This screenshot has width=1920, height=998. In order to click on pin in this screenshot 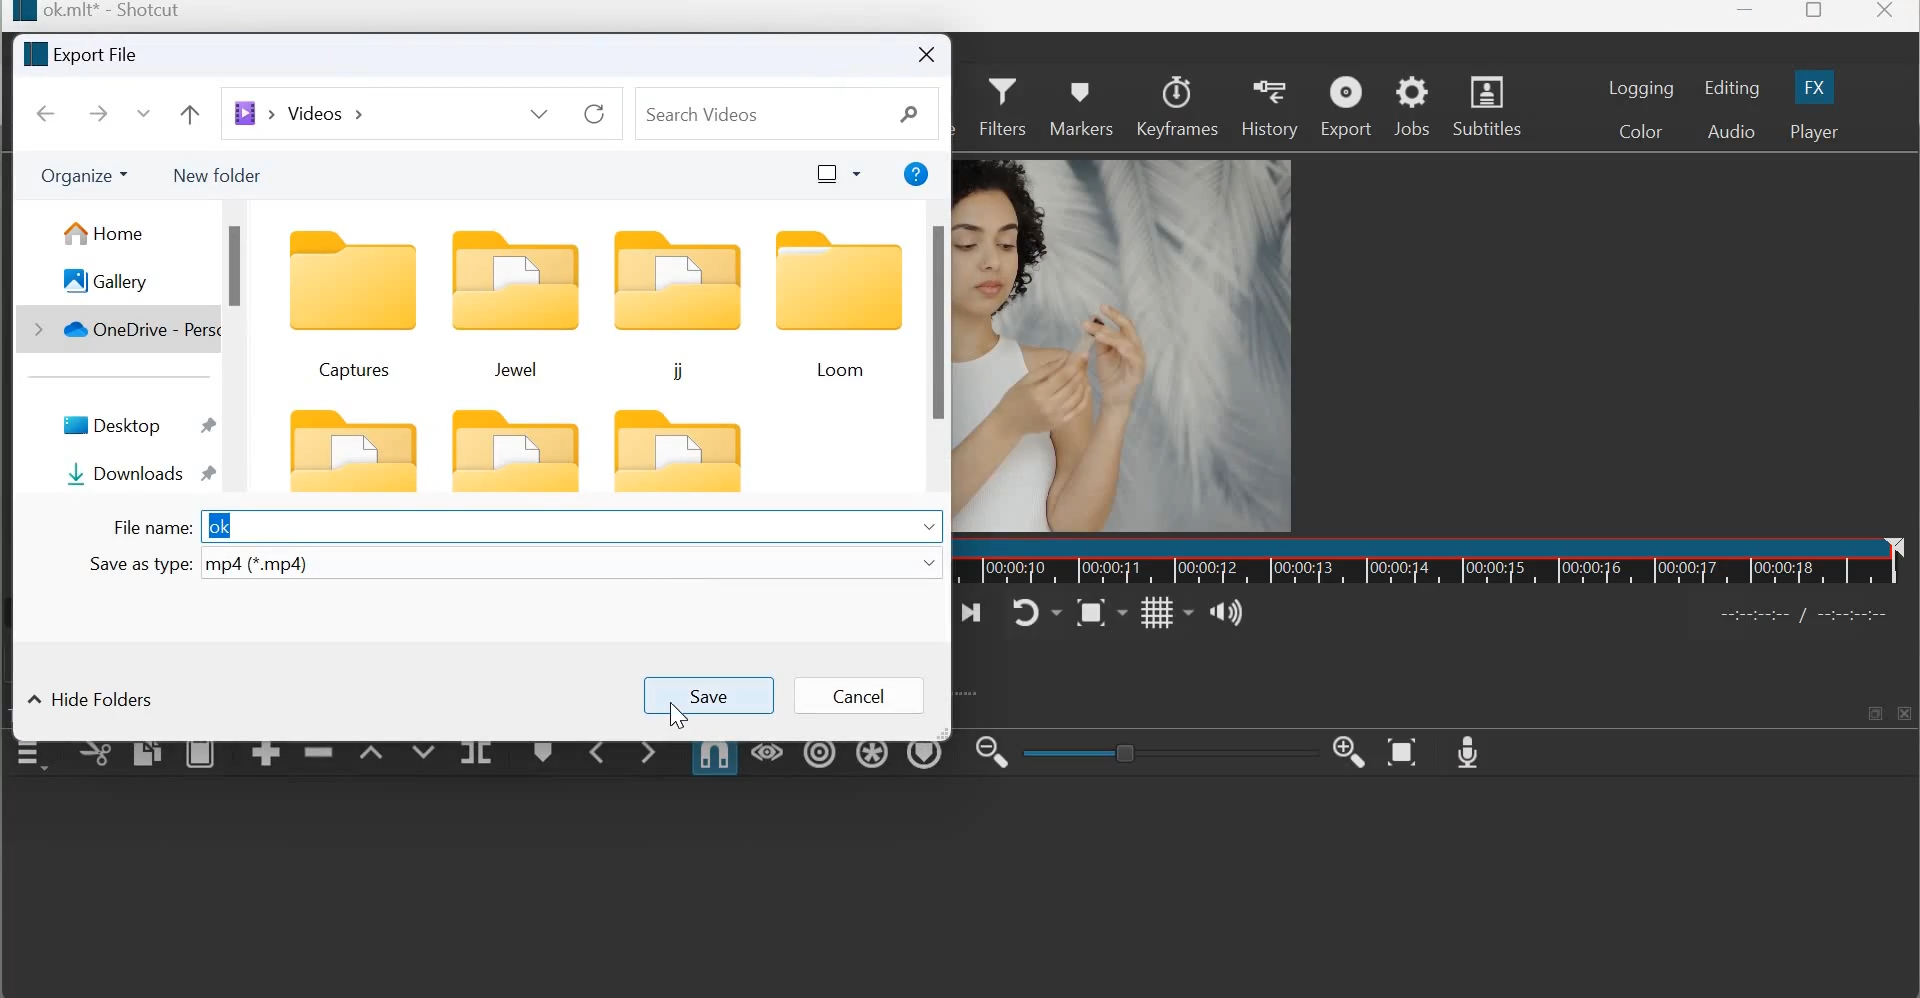, I will do `click(208, 428)`.